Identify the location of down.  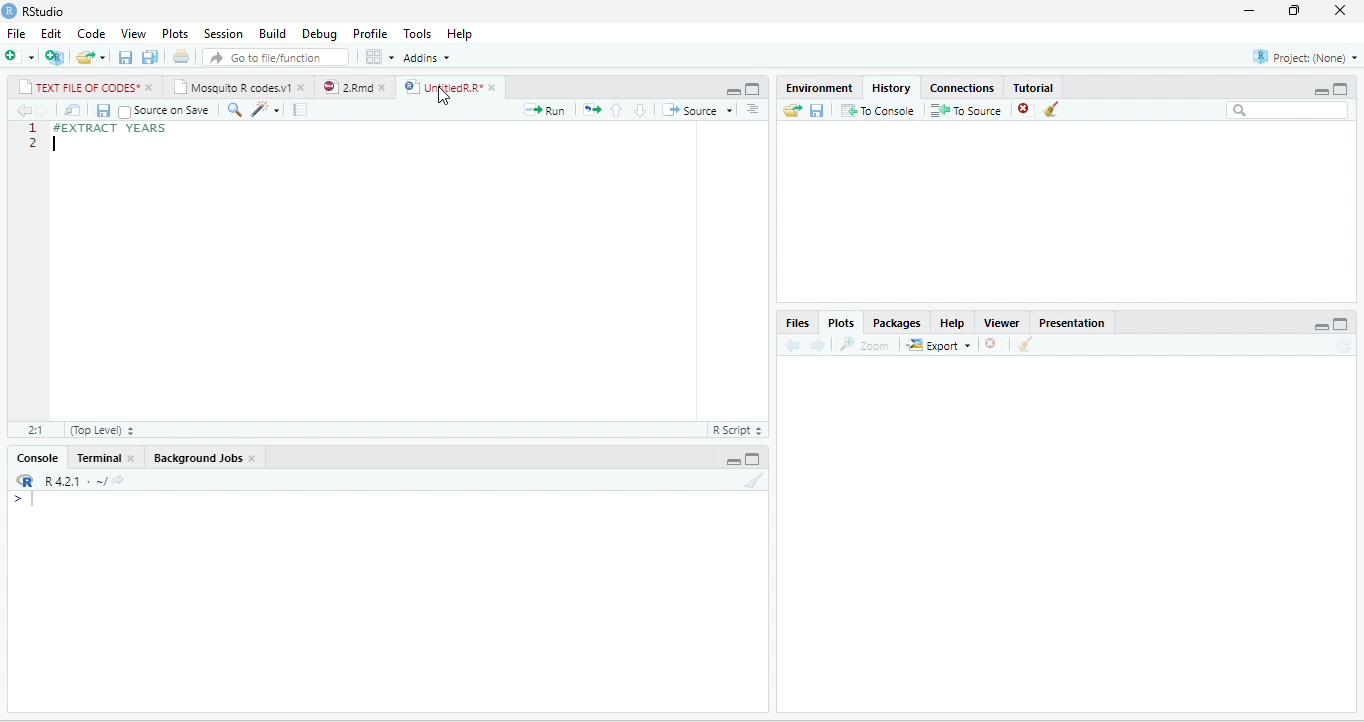
(640, 110).